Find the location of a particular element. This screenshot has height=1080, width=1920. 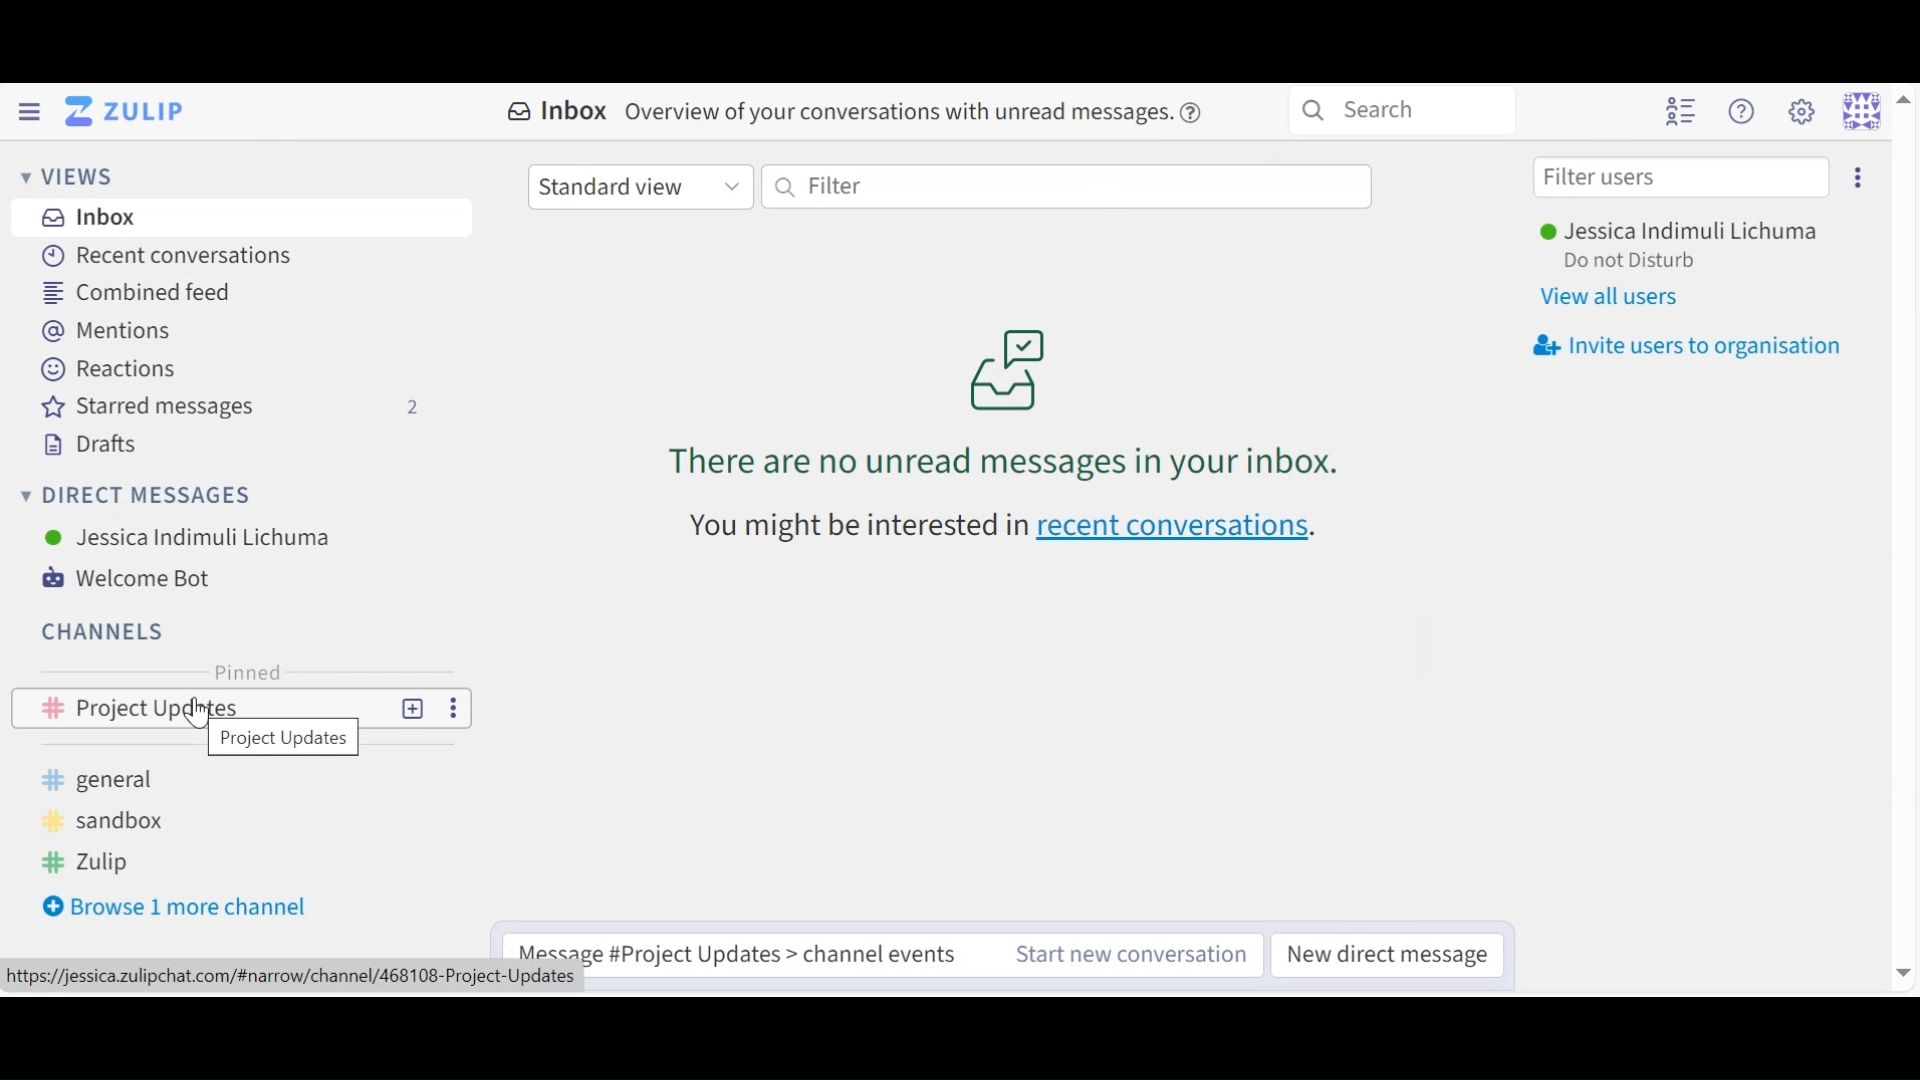

sandboz is located at coordinates (88, 820).